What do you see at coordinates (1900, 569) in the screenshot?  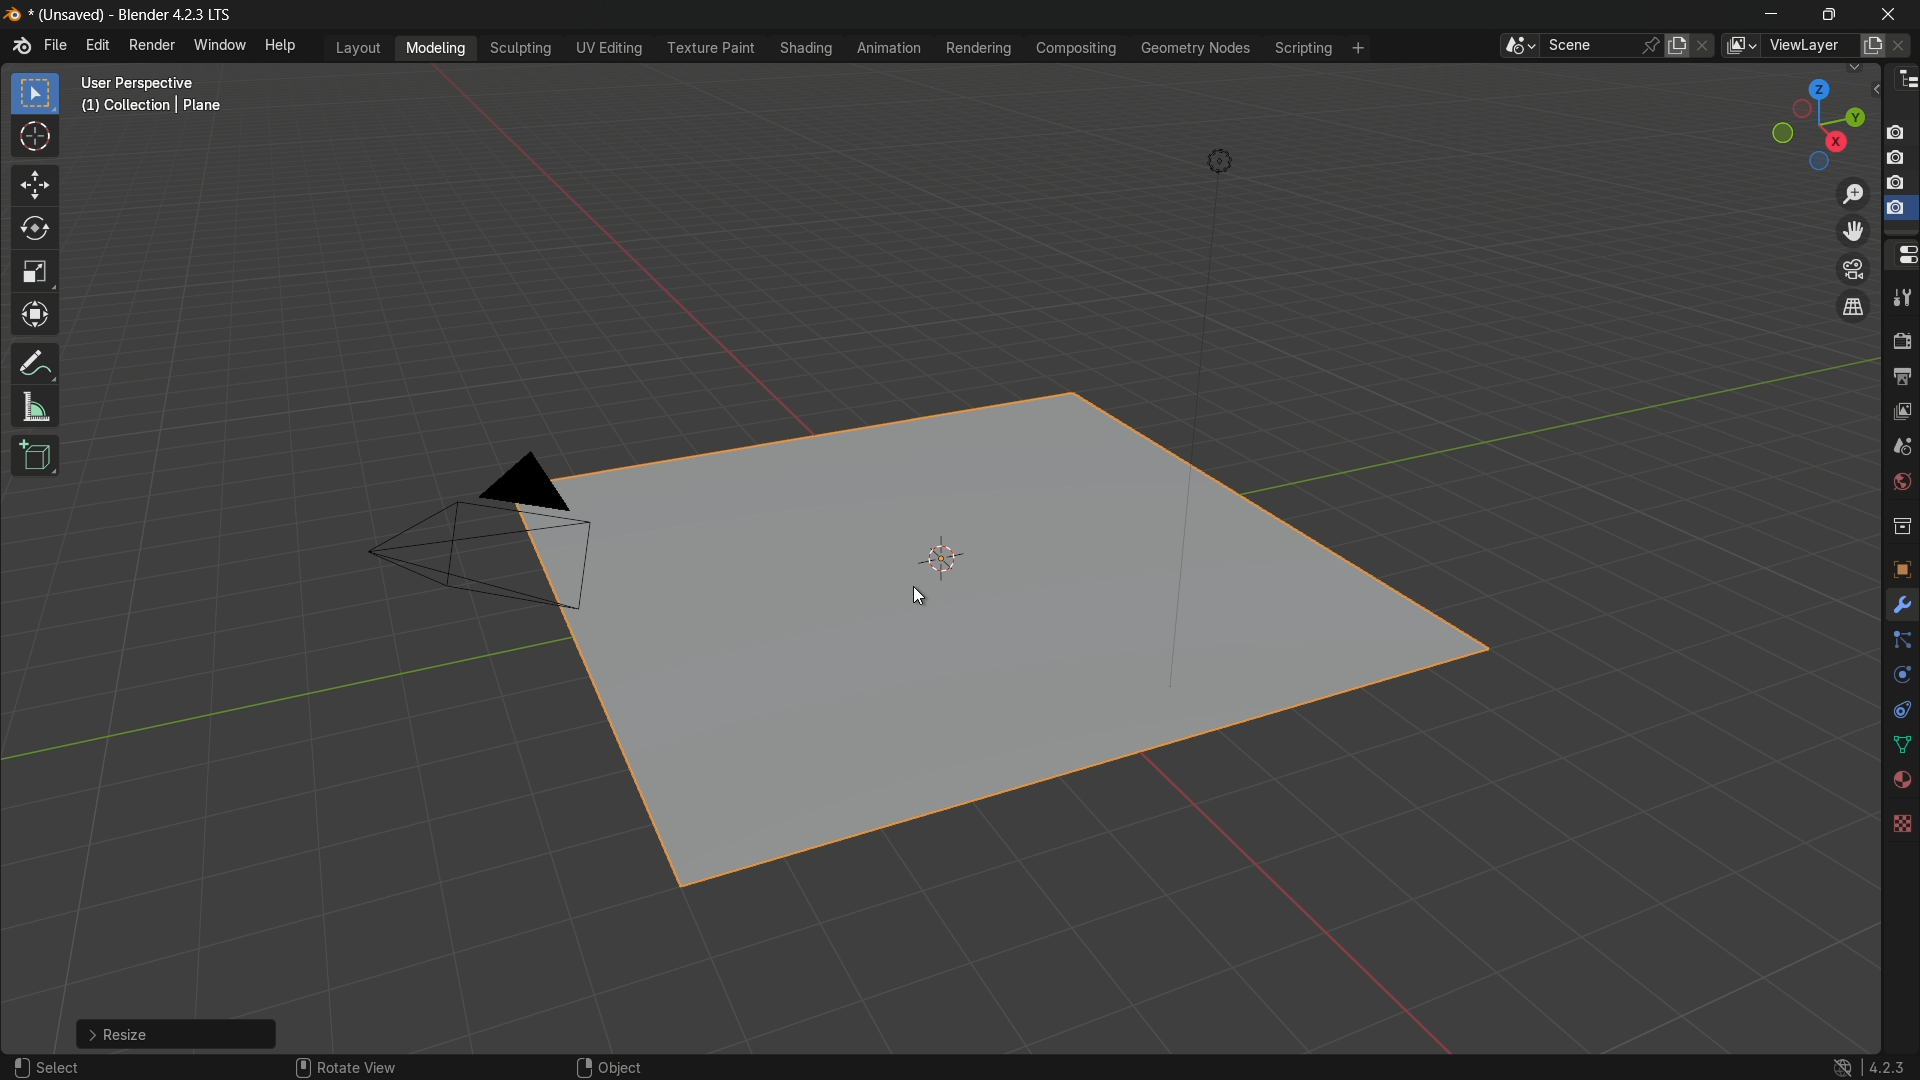 I see `object` at bounding box center [1900, 569].